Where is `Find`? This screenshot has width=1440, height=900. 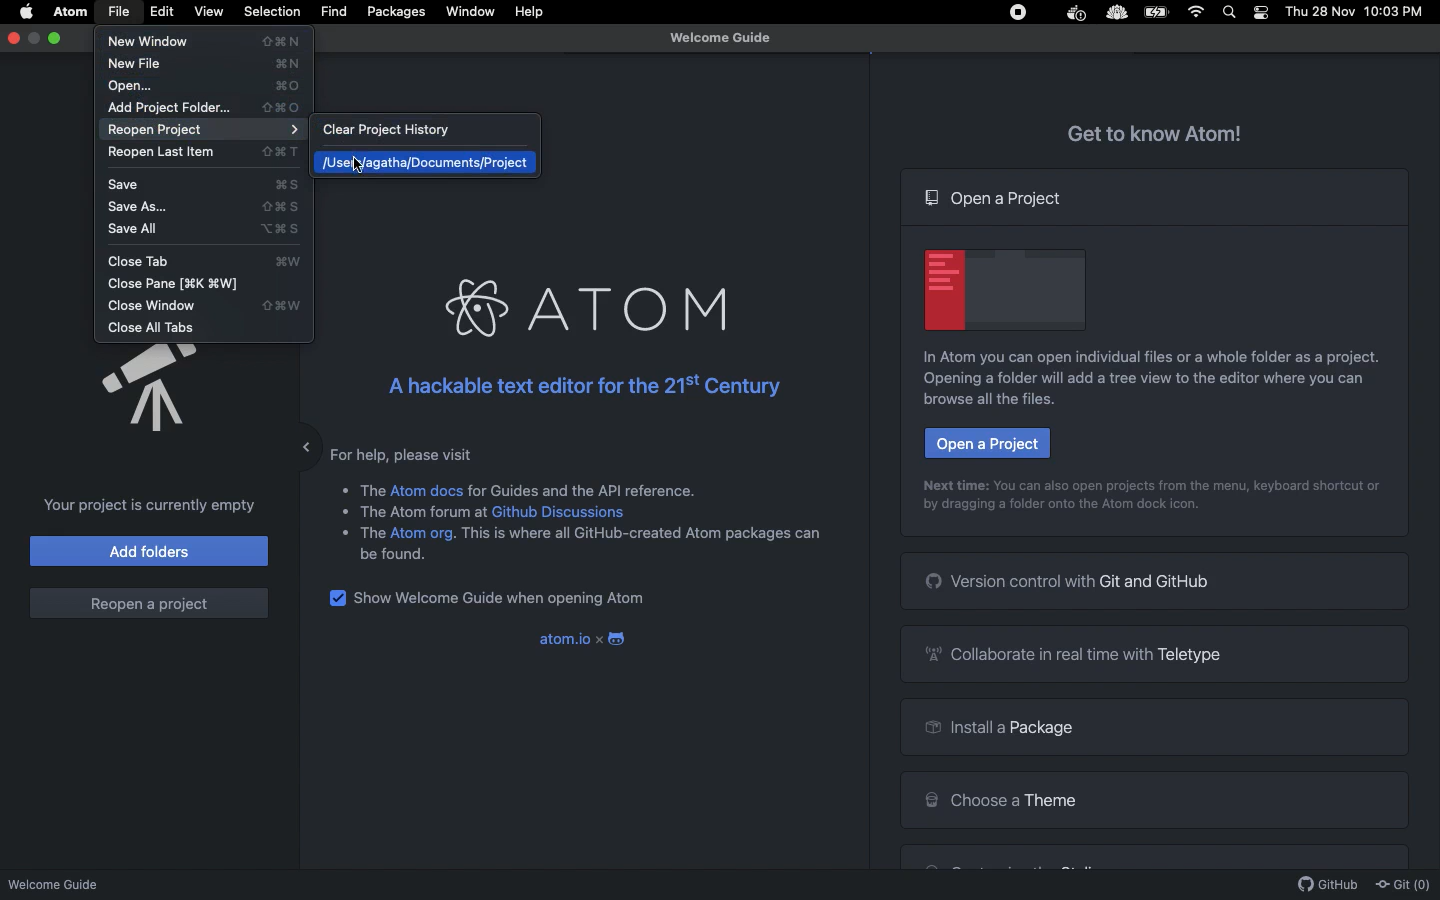
Find is located at coordinates (333, 12).